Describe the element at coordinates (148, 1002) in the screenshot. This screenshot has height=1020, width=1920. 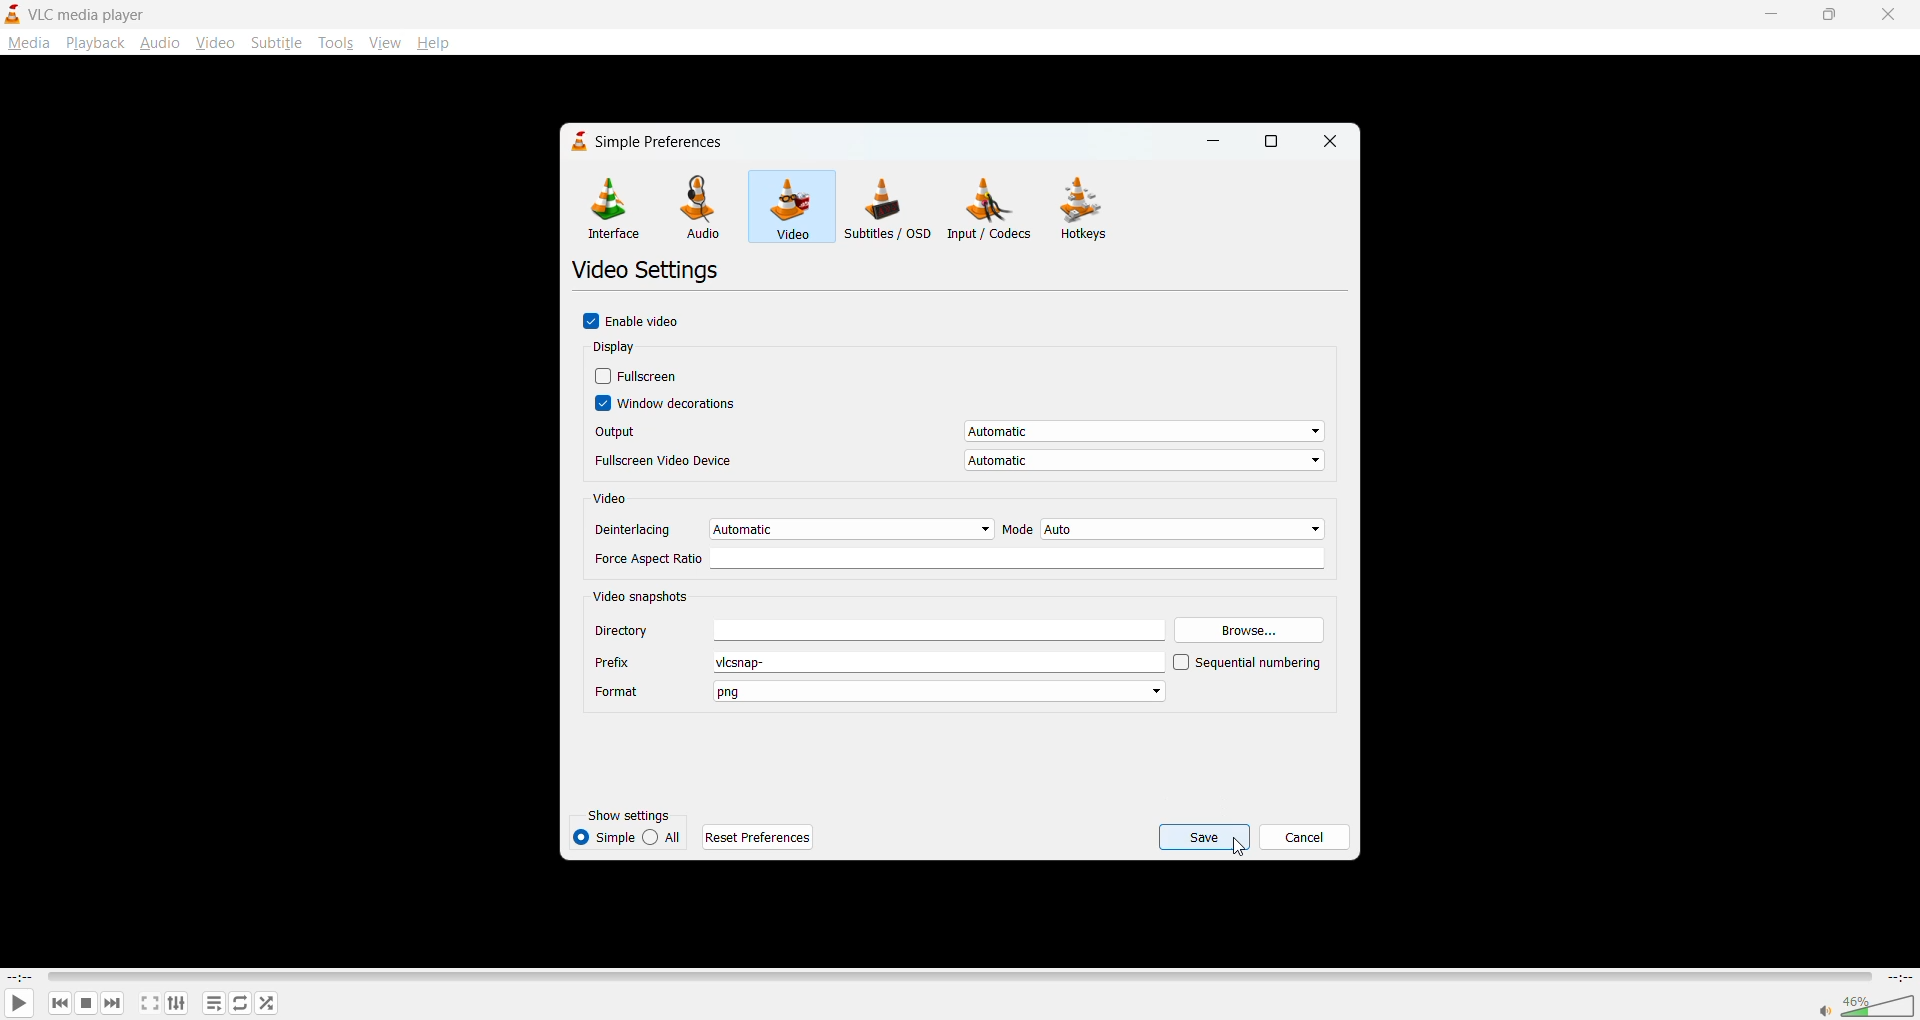
I see `fullscreen` at that location.